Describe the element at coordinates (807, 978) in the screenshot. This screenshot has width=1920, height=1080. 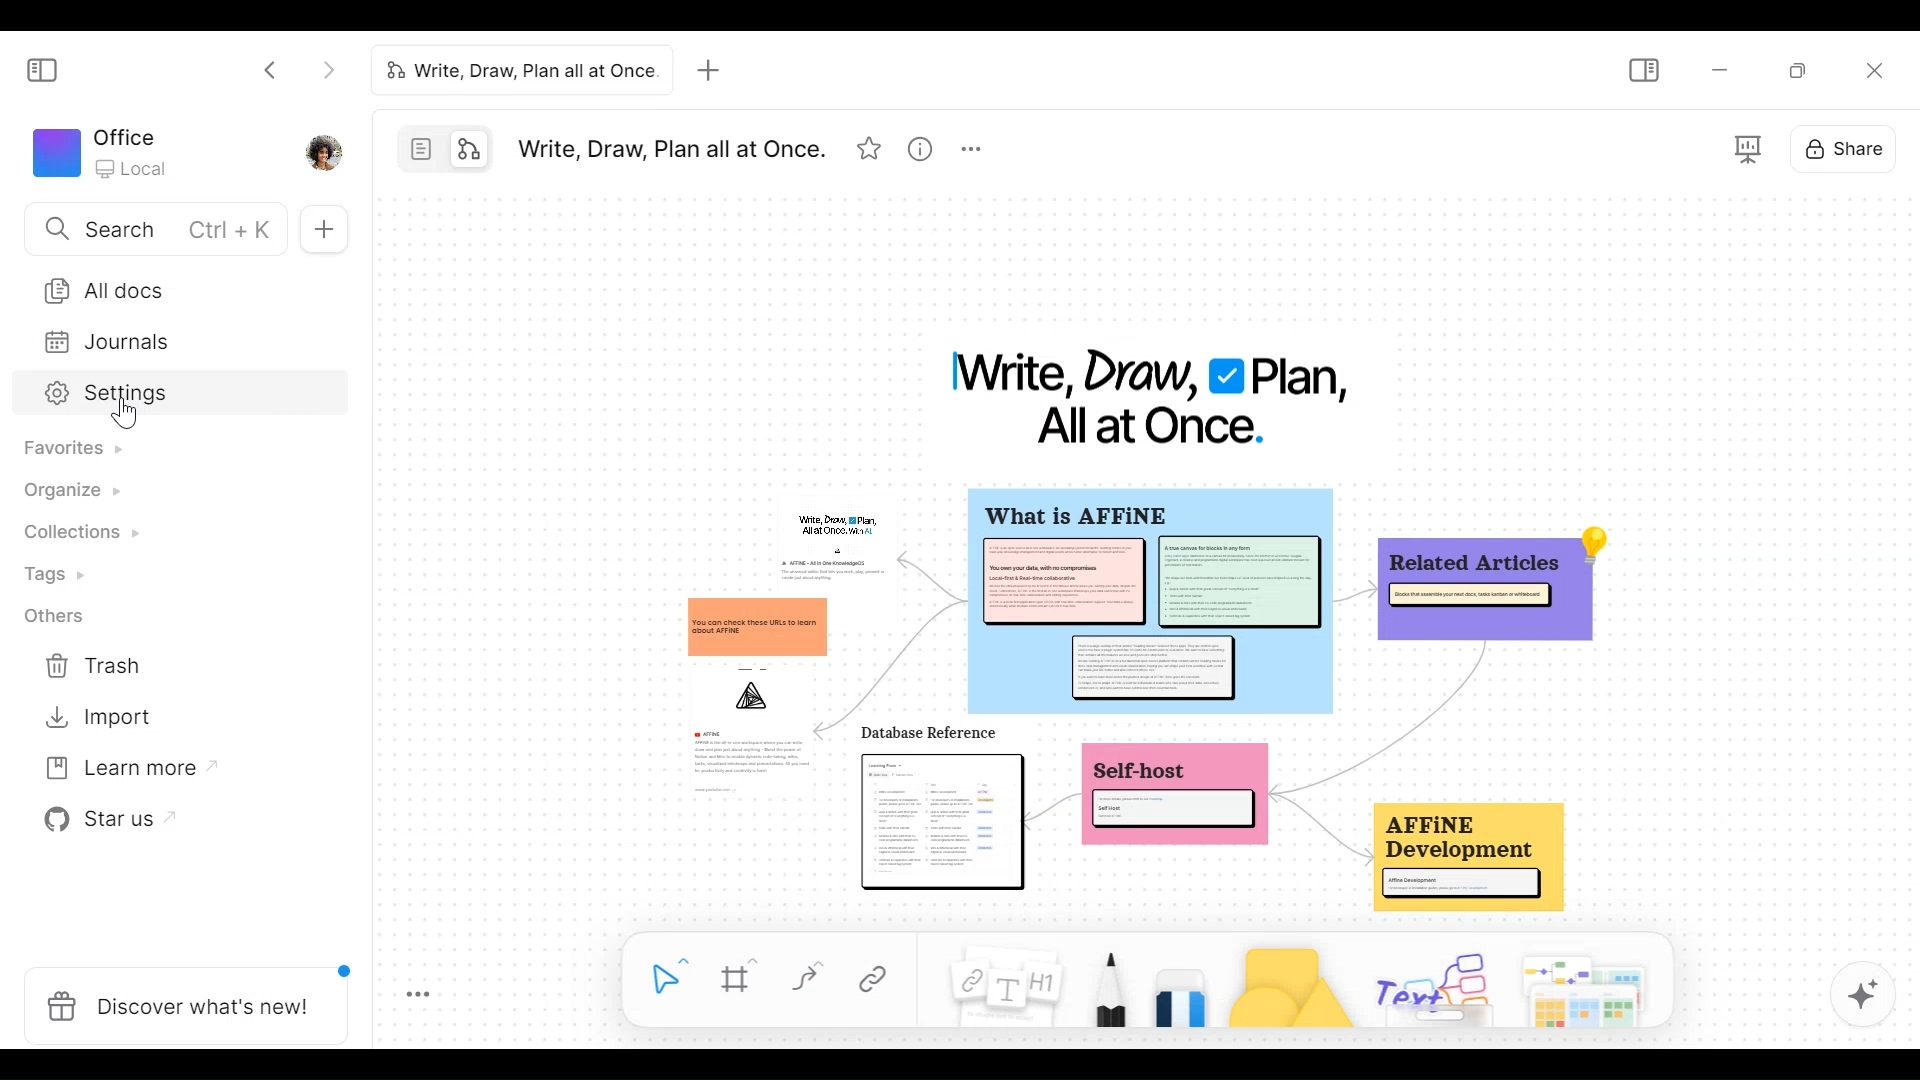
I see `Curve` at that location.